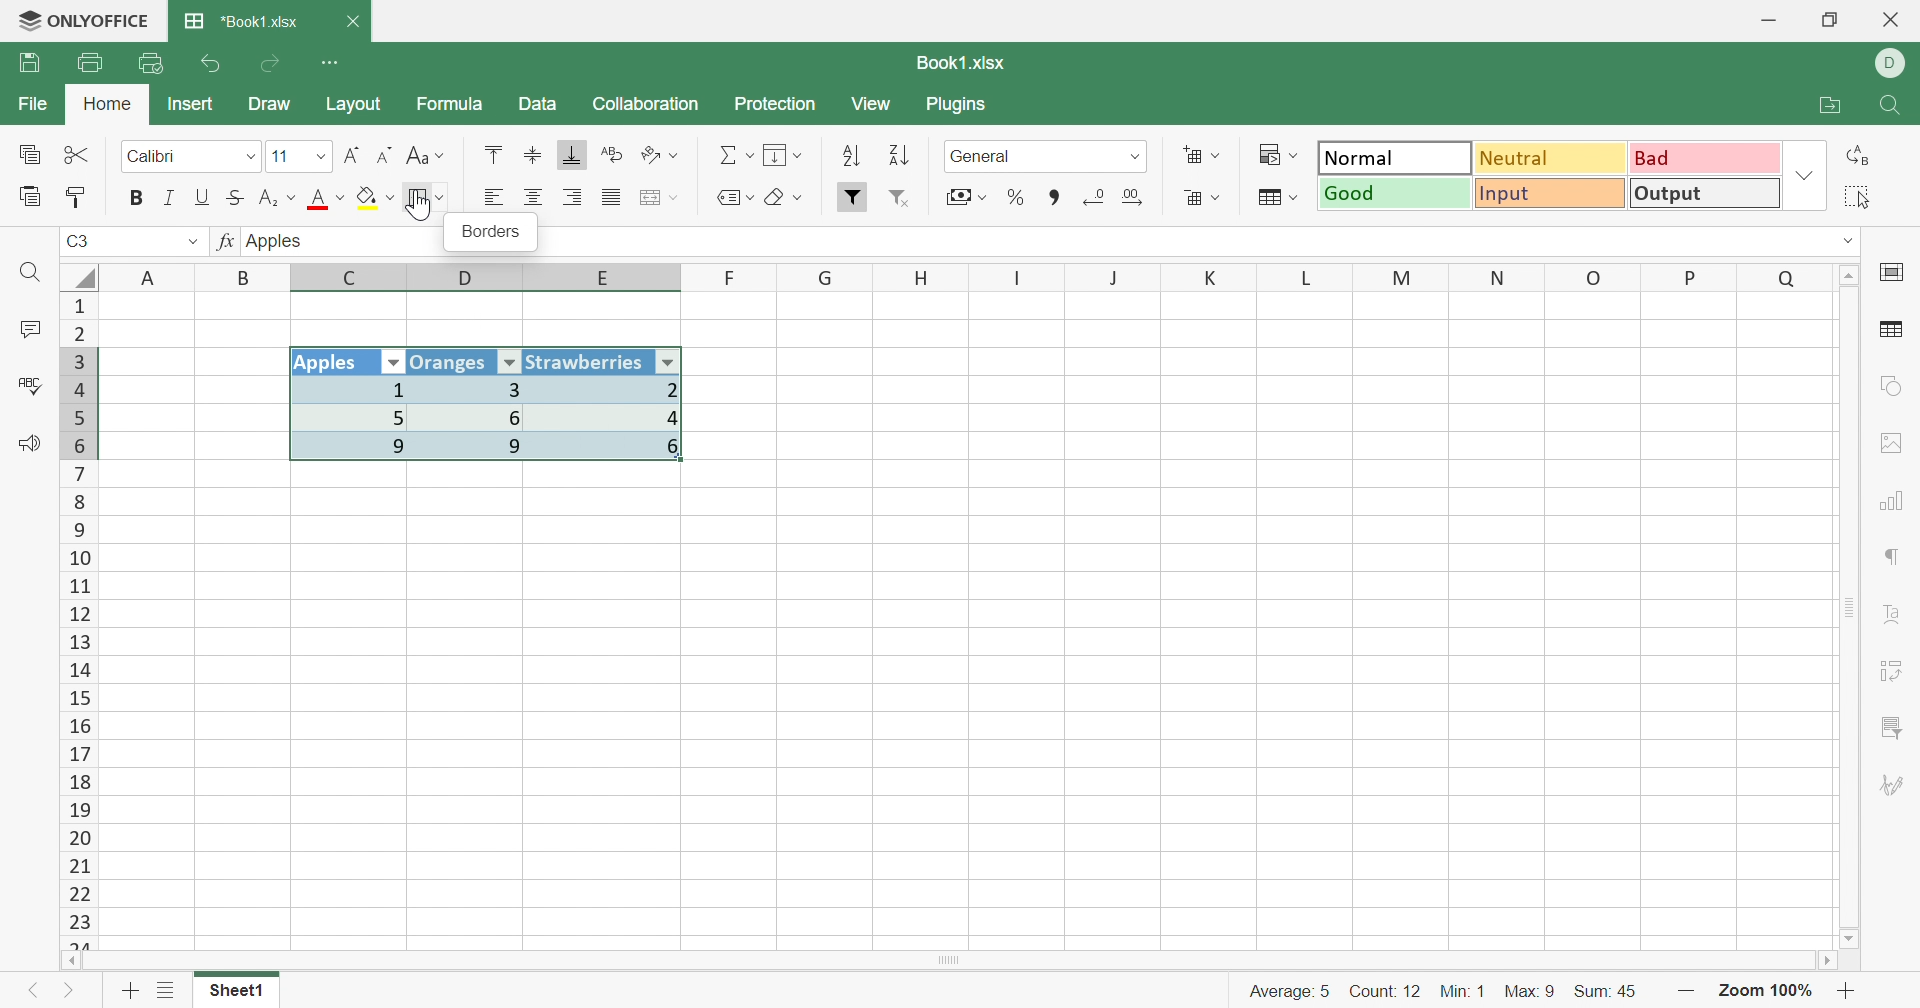  What do you see at coordinates (1018, 278) in the screenshot?
I see `I` at bounding box center [1018, 278].